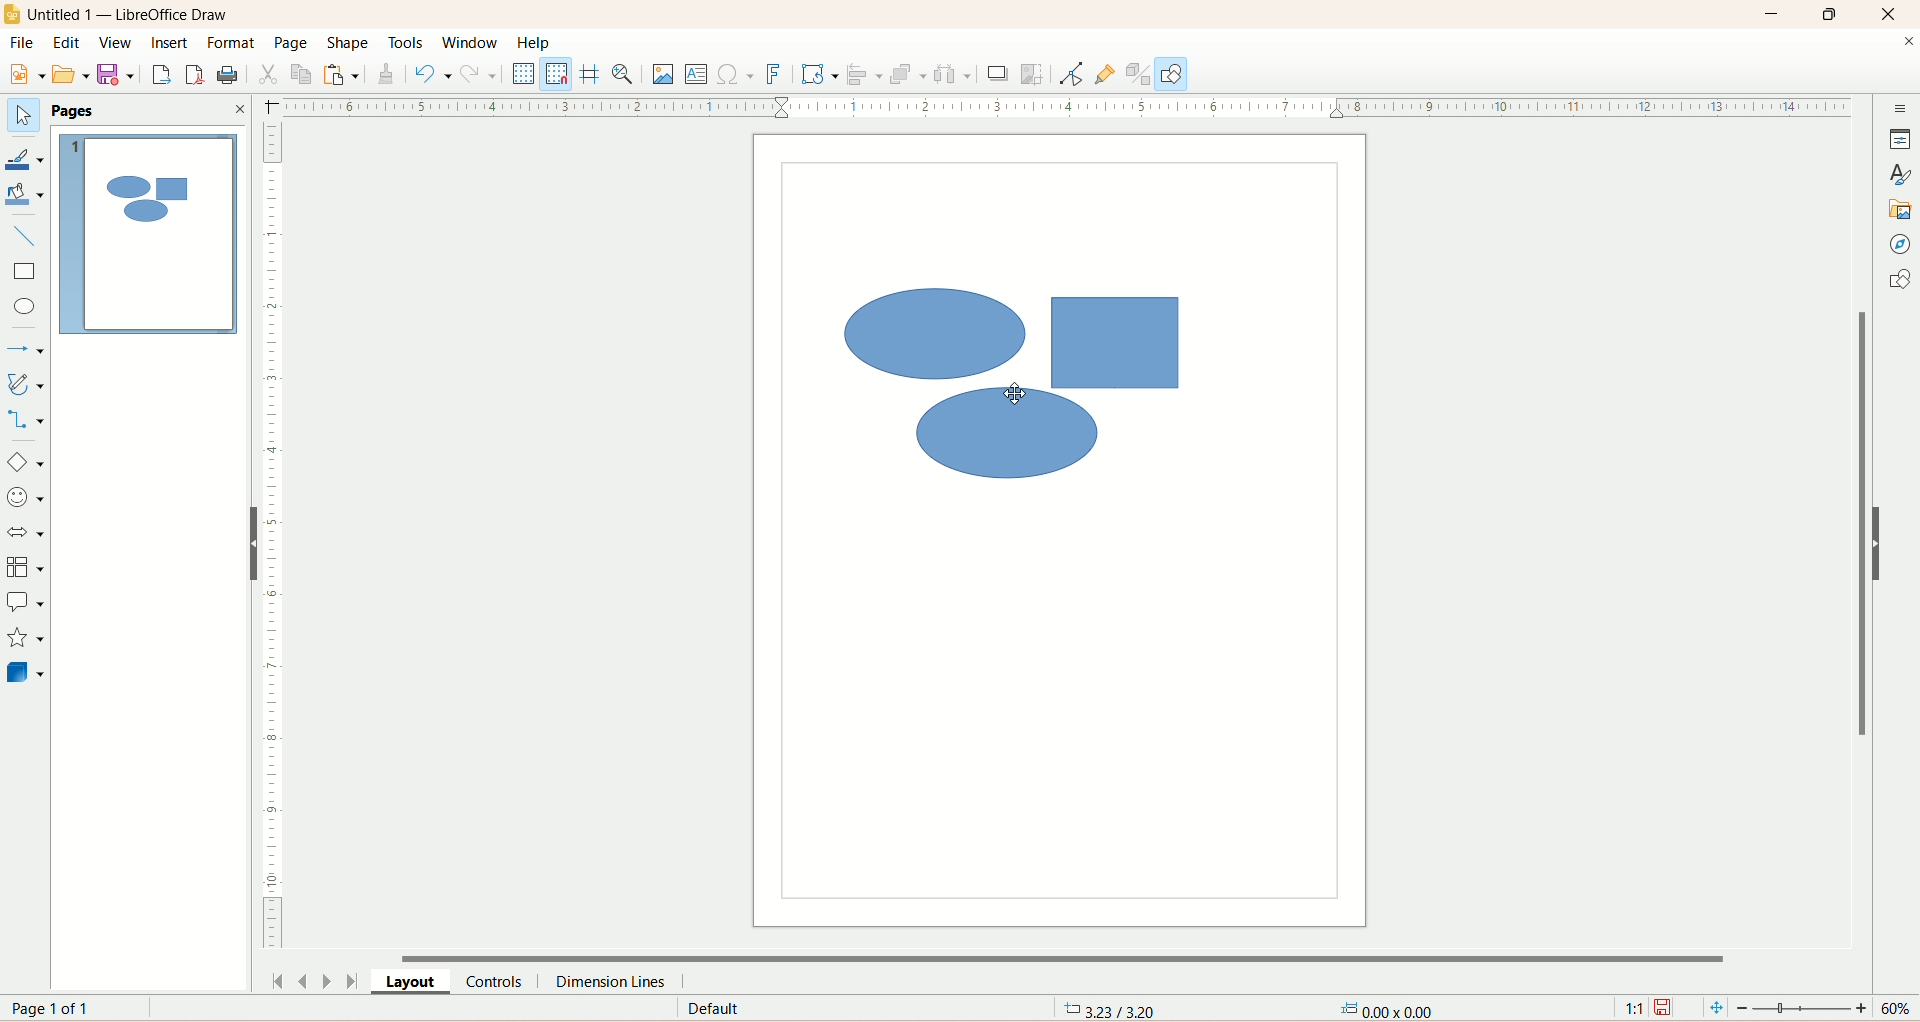  I want to click on insert, so click(175, 49).